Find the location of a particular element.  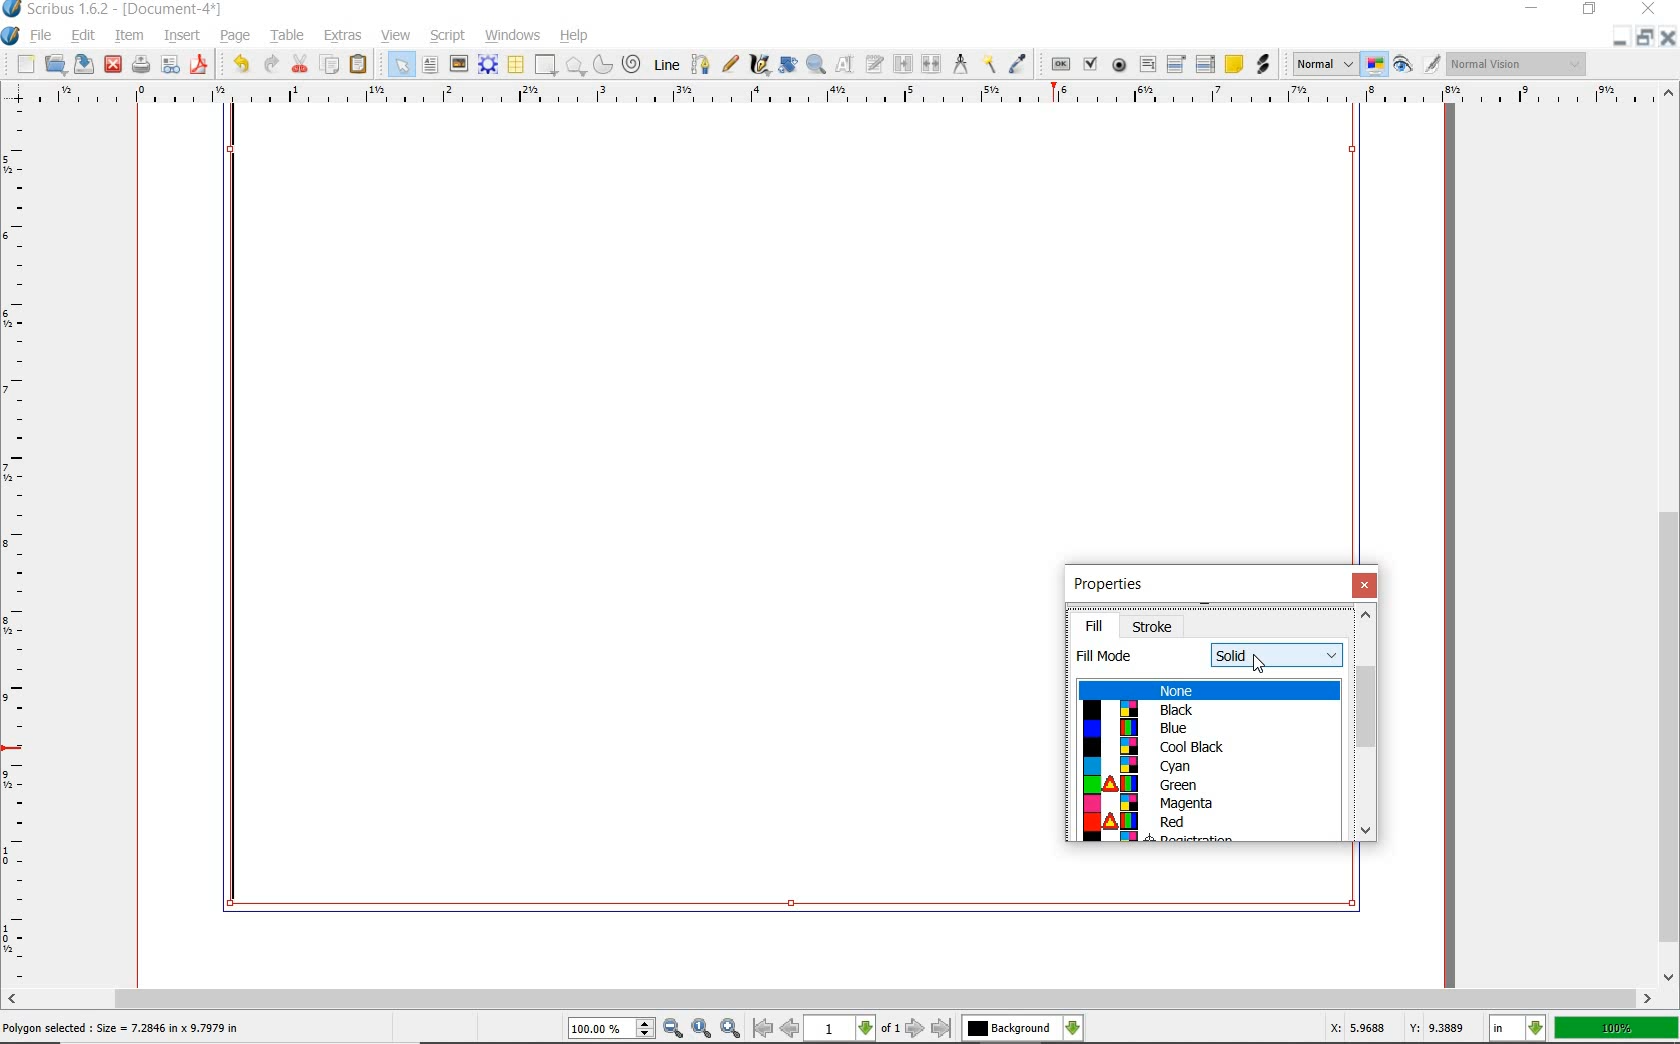

save is located at coordinates (85, 65).